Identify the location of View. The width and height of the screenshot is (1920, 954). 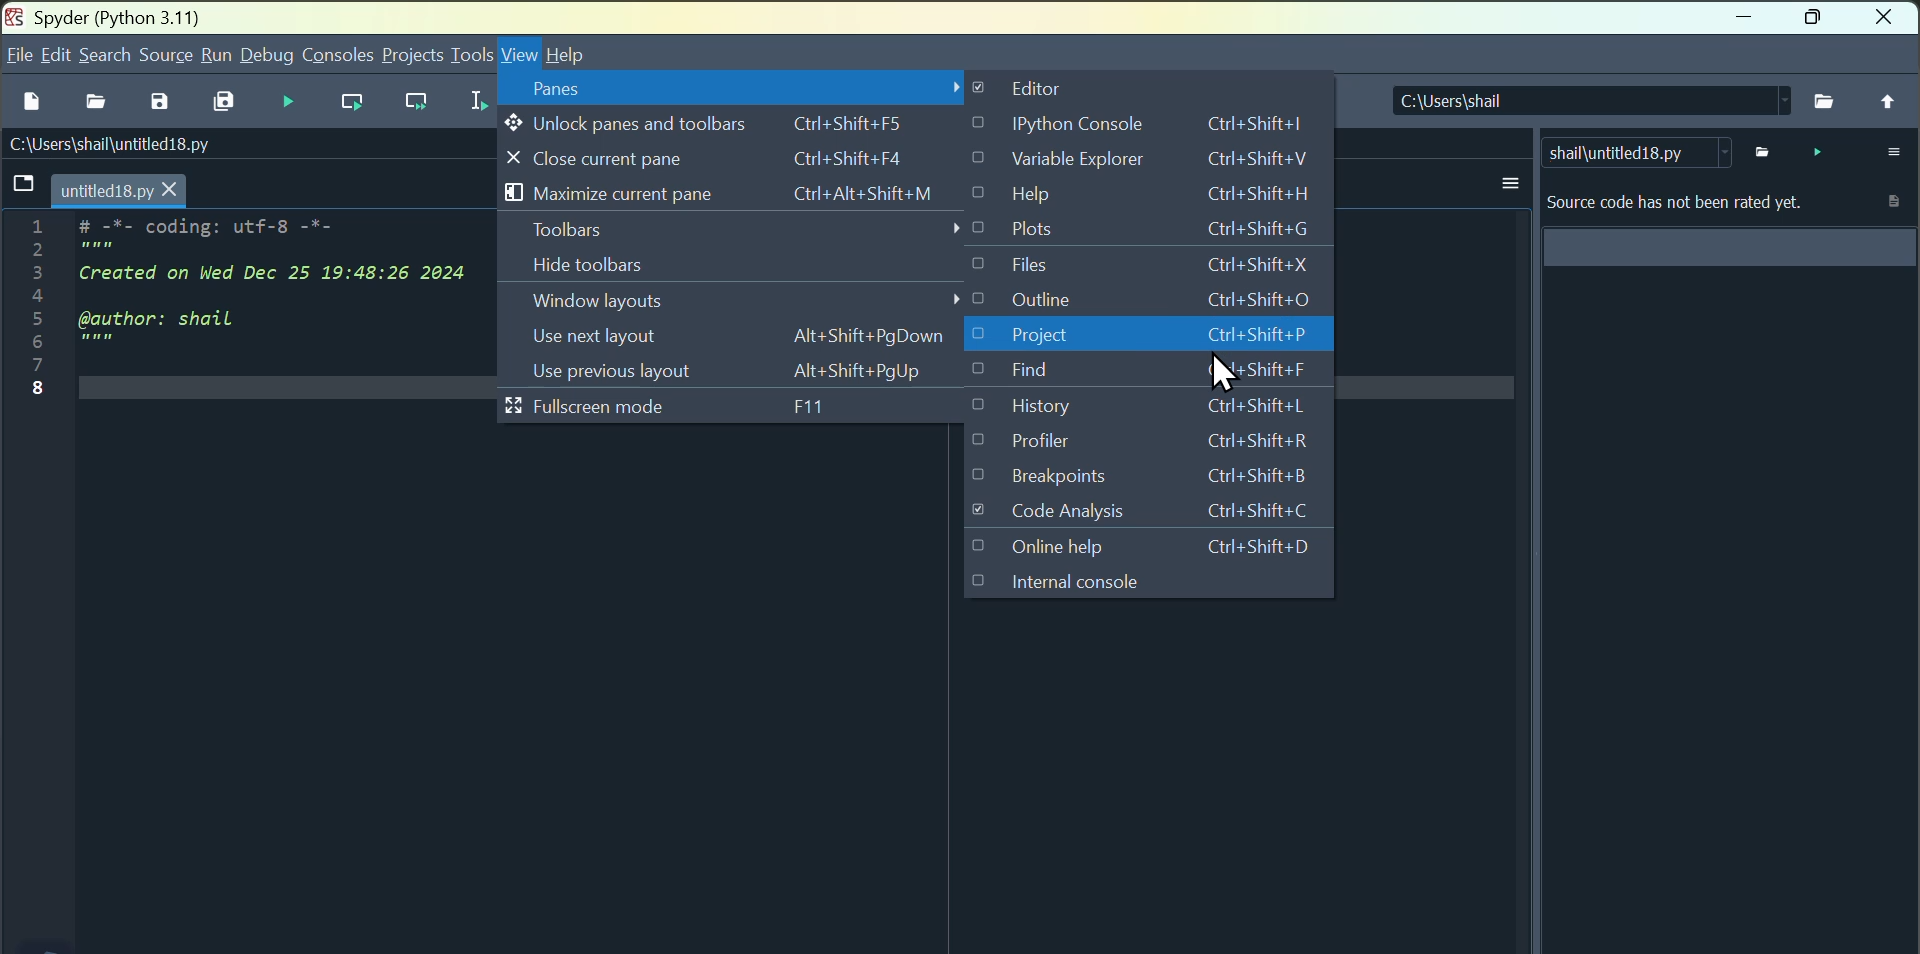
(520, 55).